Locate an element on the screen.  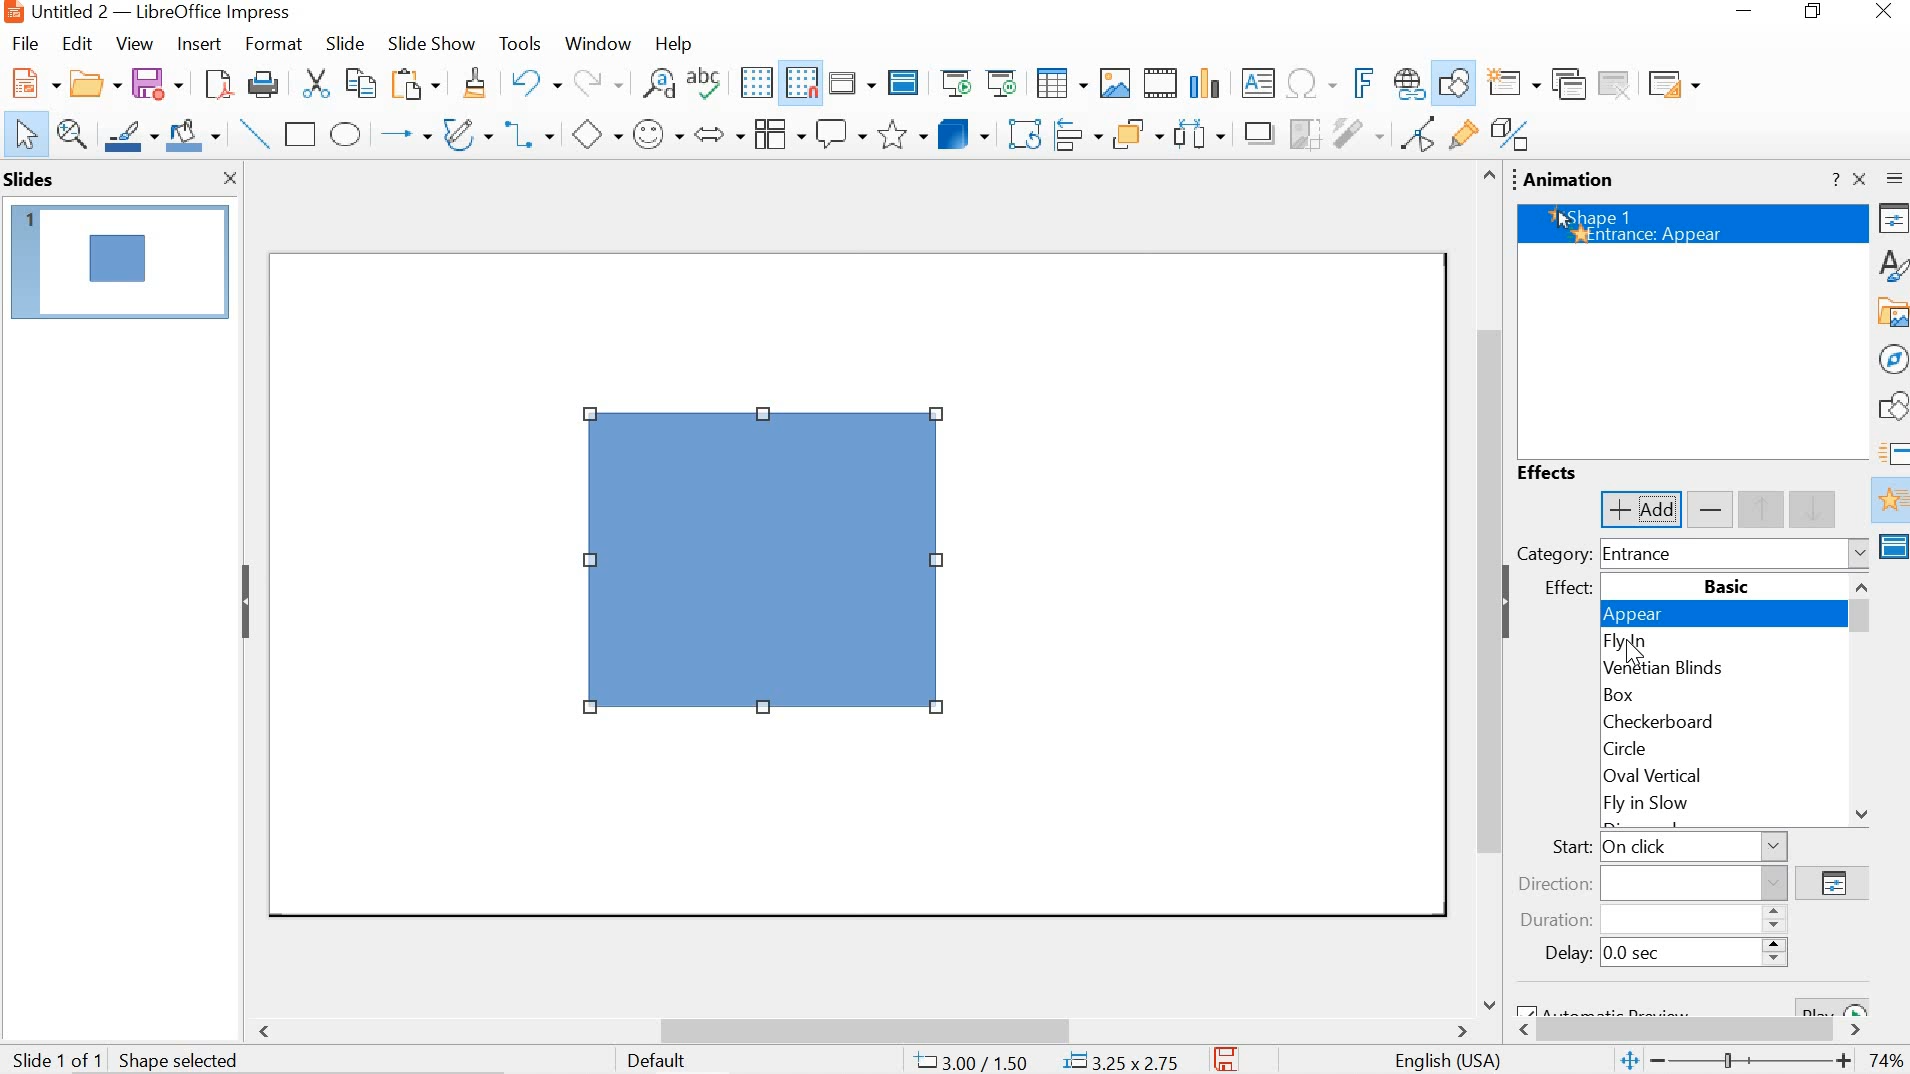
oral vertical is located at coordinates (1698, 776).